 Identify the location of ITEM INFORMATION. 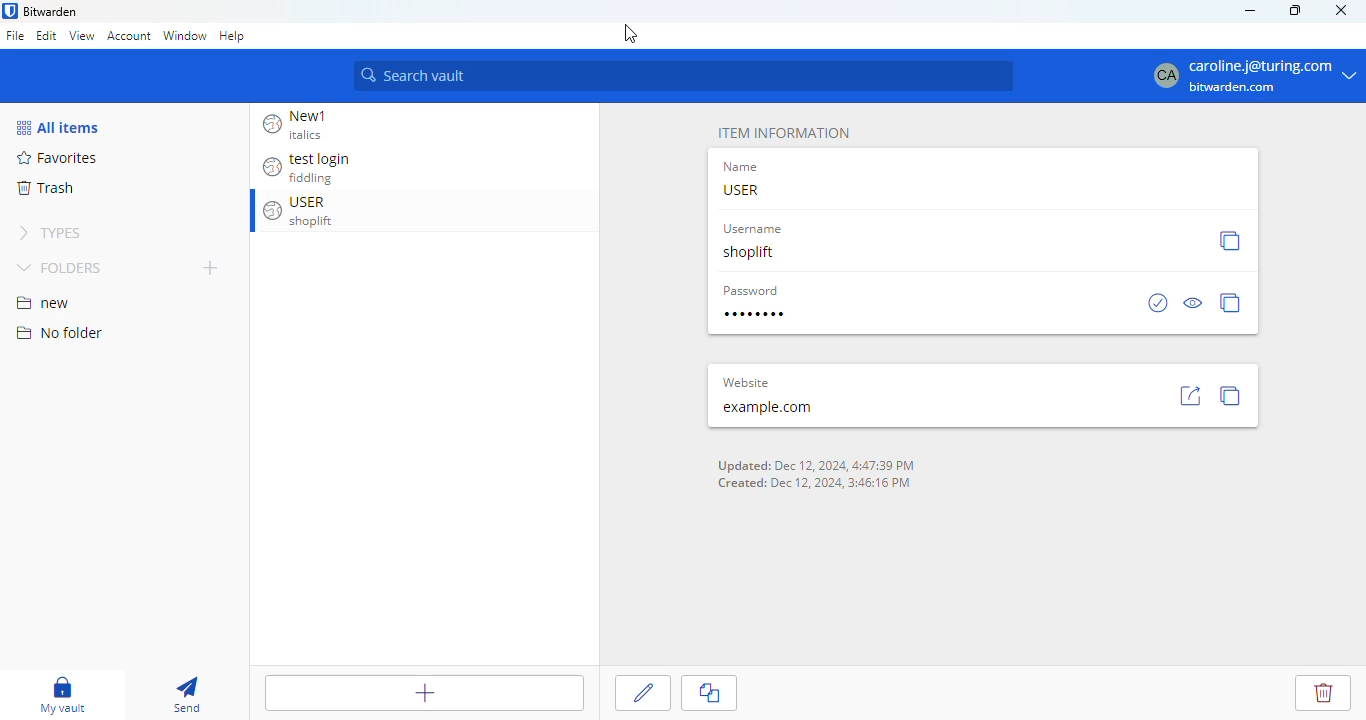
(783, 133).